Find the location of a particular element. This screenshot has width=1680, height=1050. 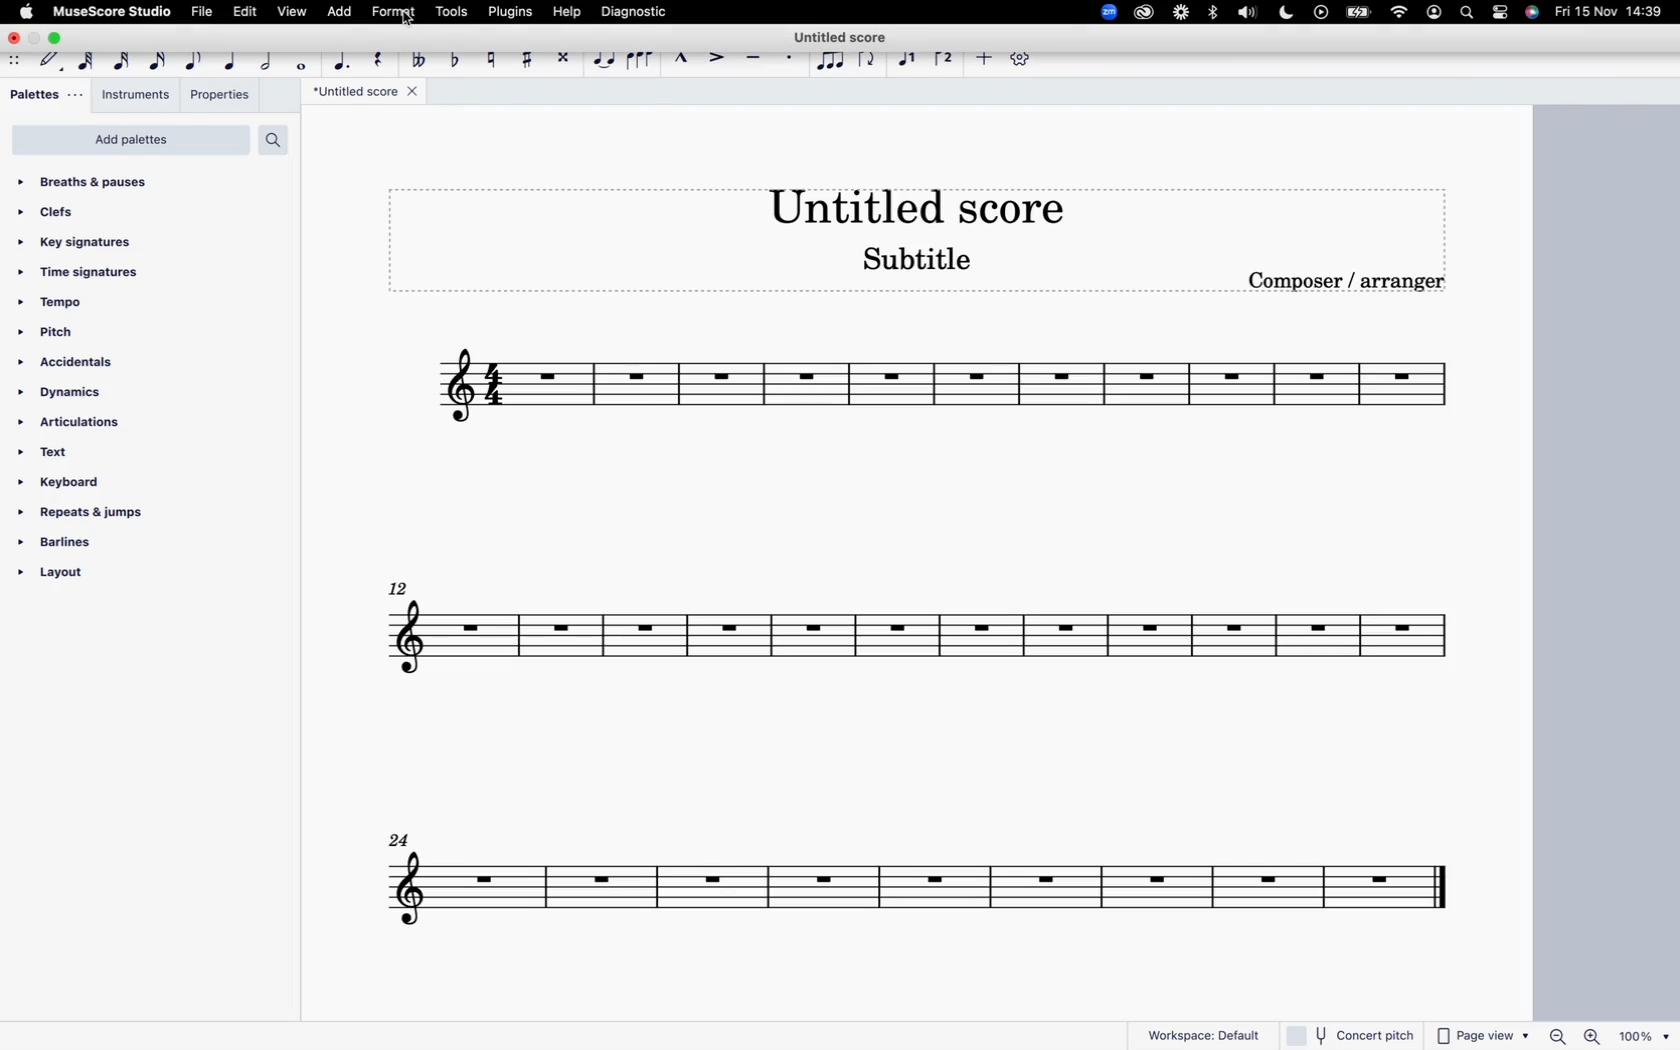

creative cloud is located at coordinates (1146, 12).